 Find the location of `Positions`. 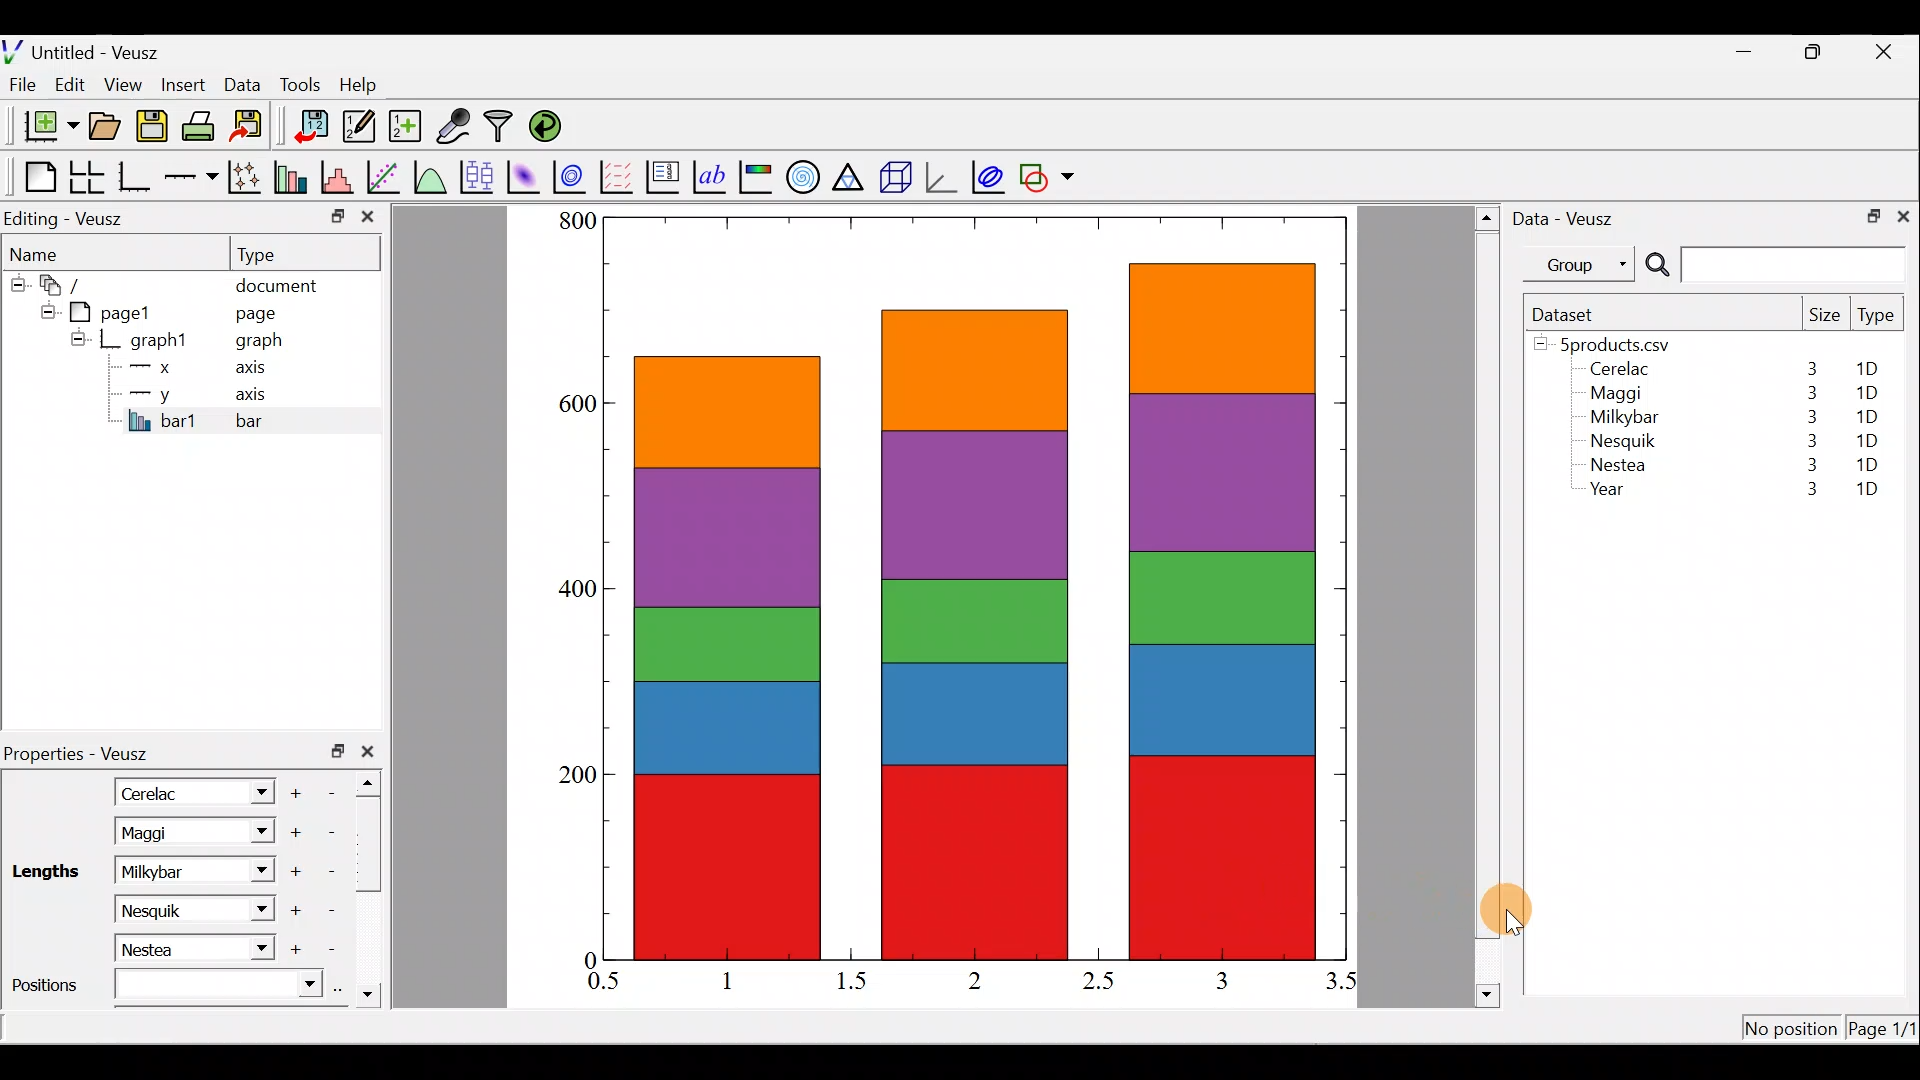

Positions is located at coordinates (164, 989).